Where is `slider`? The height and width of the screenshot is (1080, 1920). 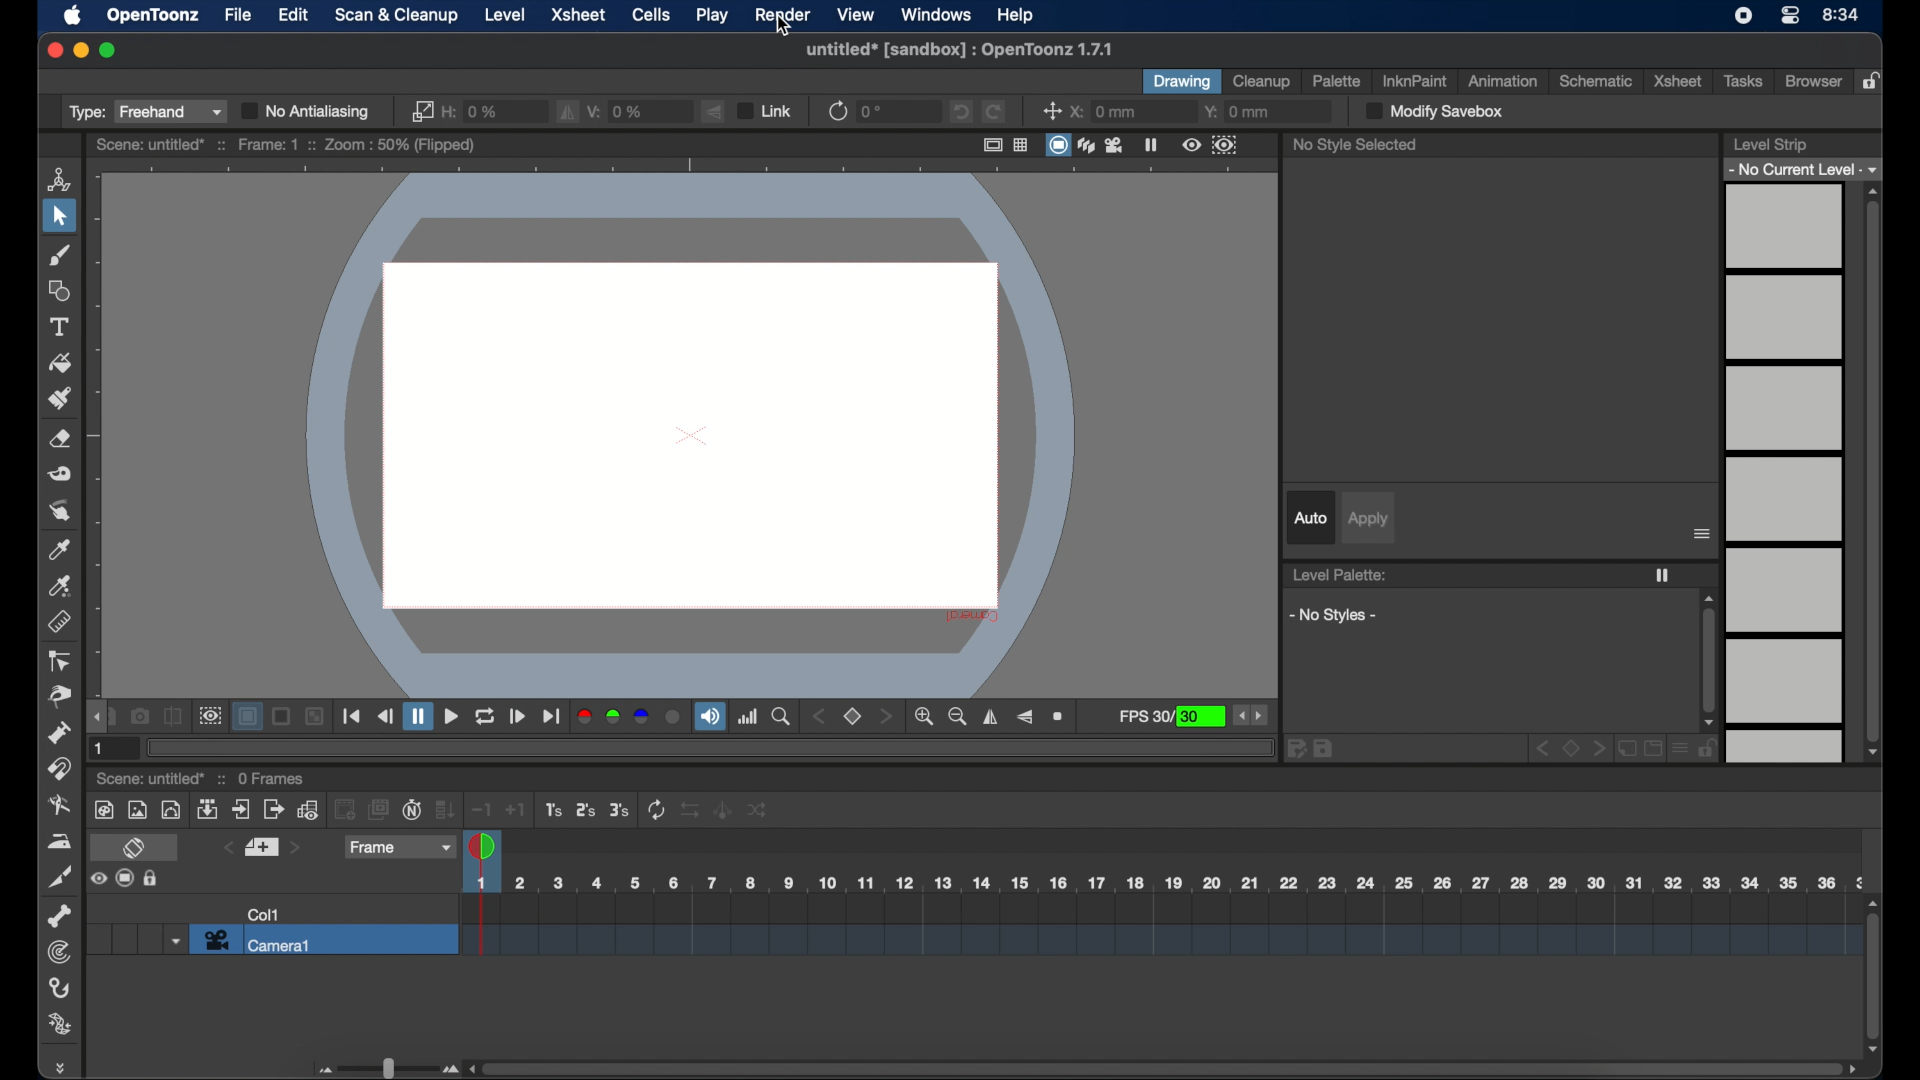
slider is located at coordinates (385, 1068).